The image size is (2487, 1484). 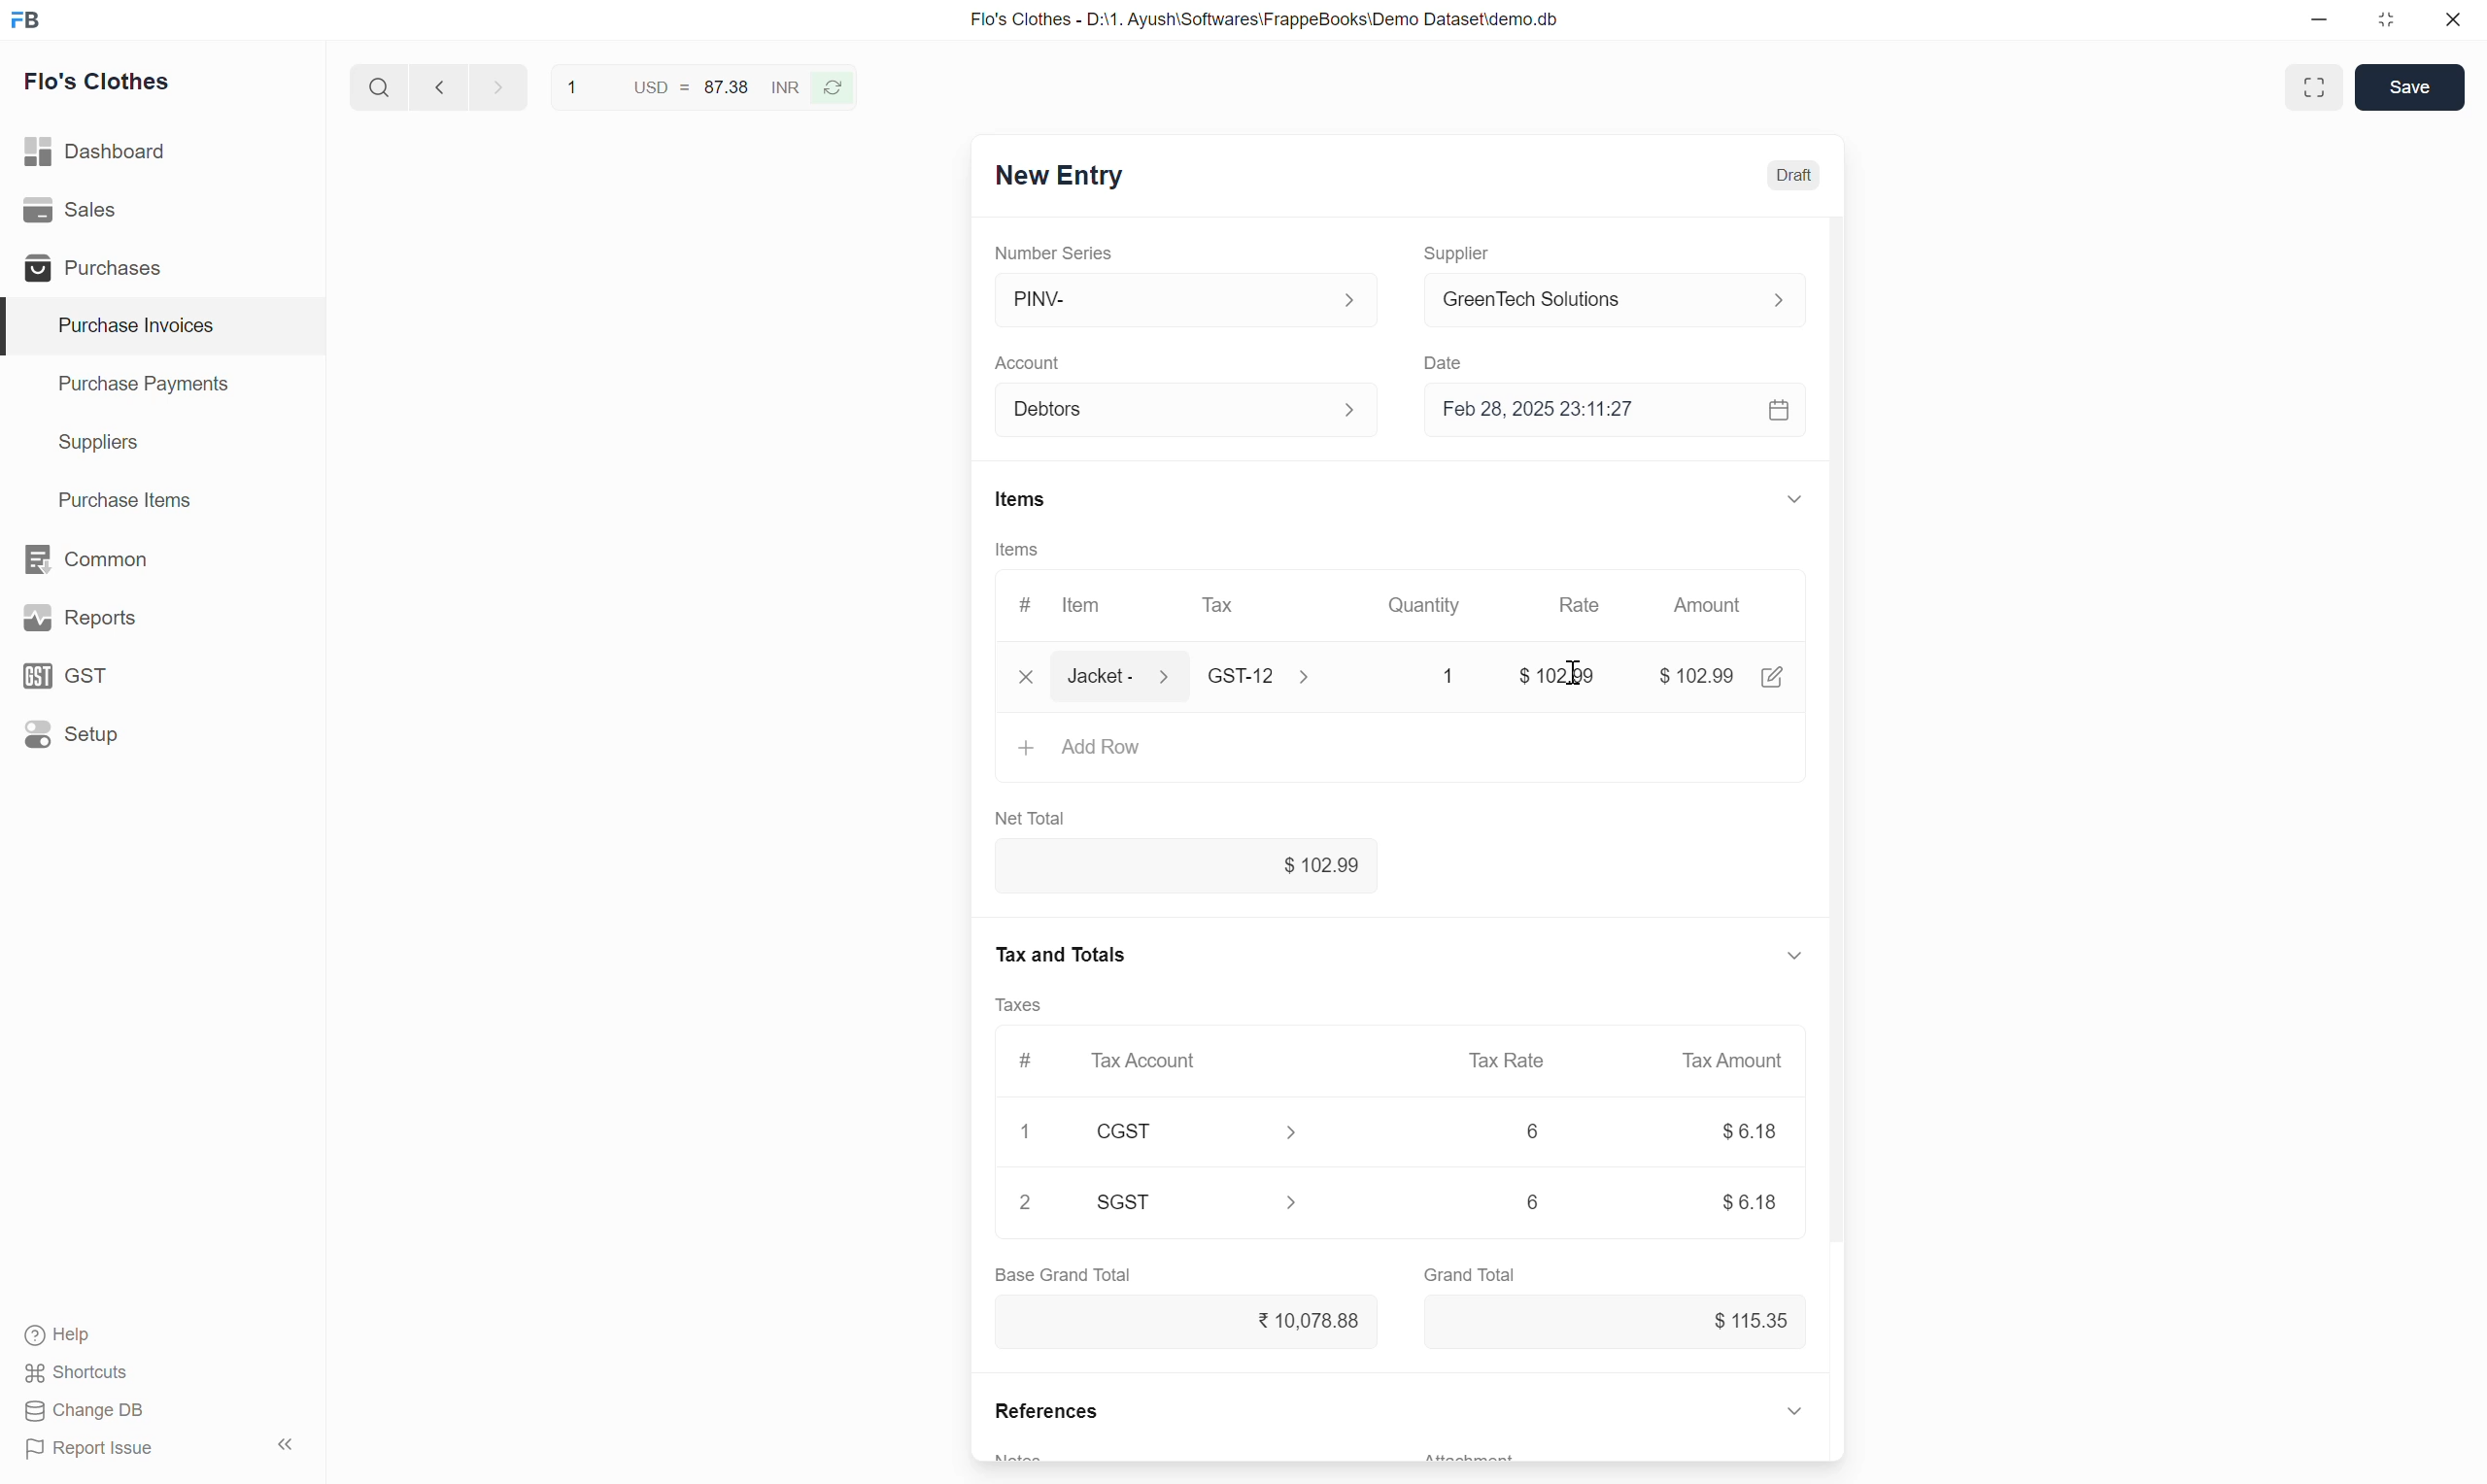 What do you see at coordinates (1795, 499) in the screenshot?
I see `Collapse` at bounding box center [1795, 499].